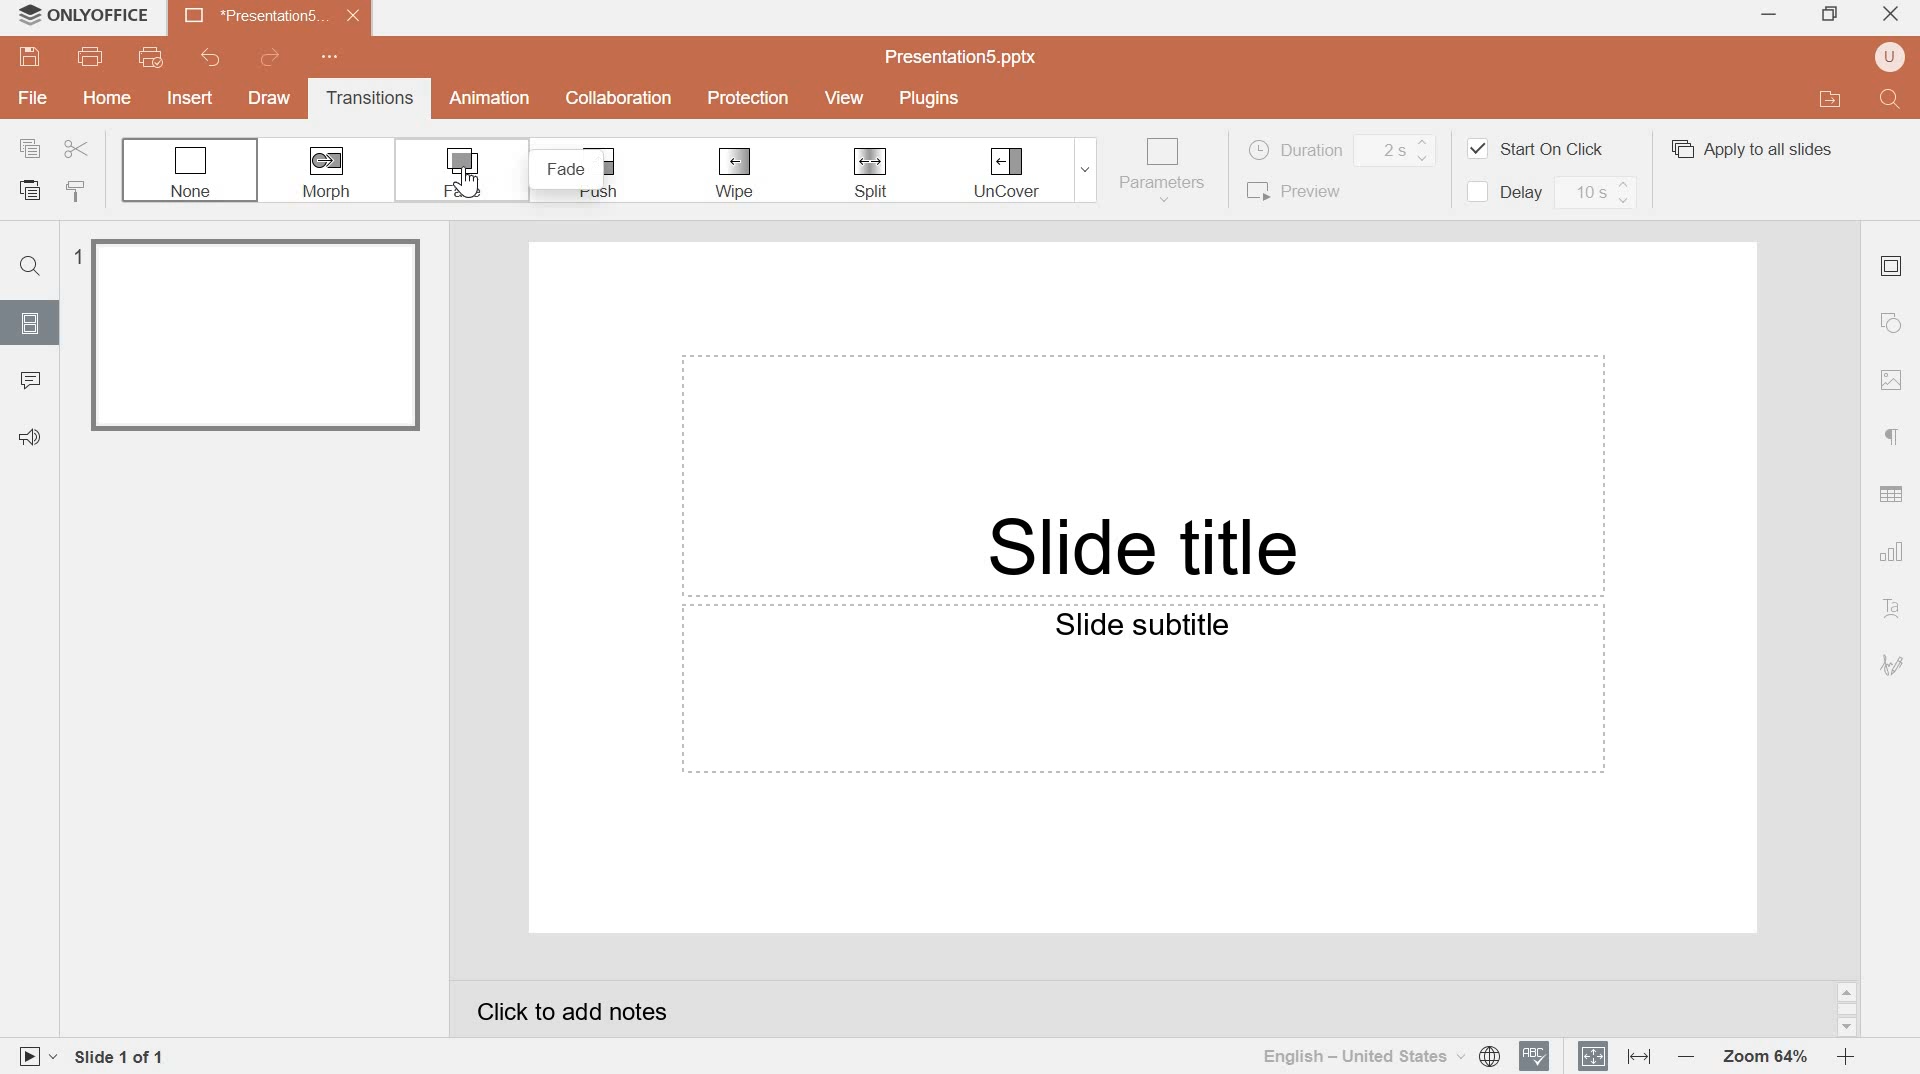 The height and width of the screenshot is (1074, 1920). I want to click on Apply to all slides, so click(1750, 150).